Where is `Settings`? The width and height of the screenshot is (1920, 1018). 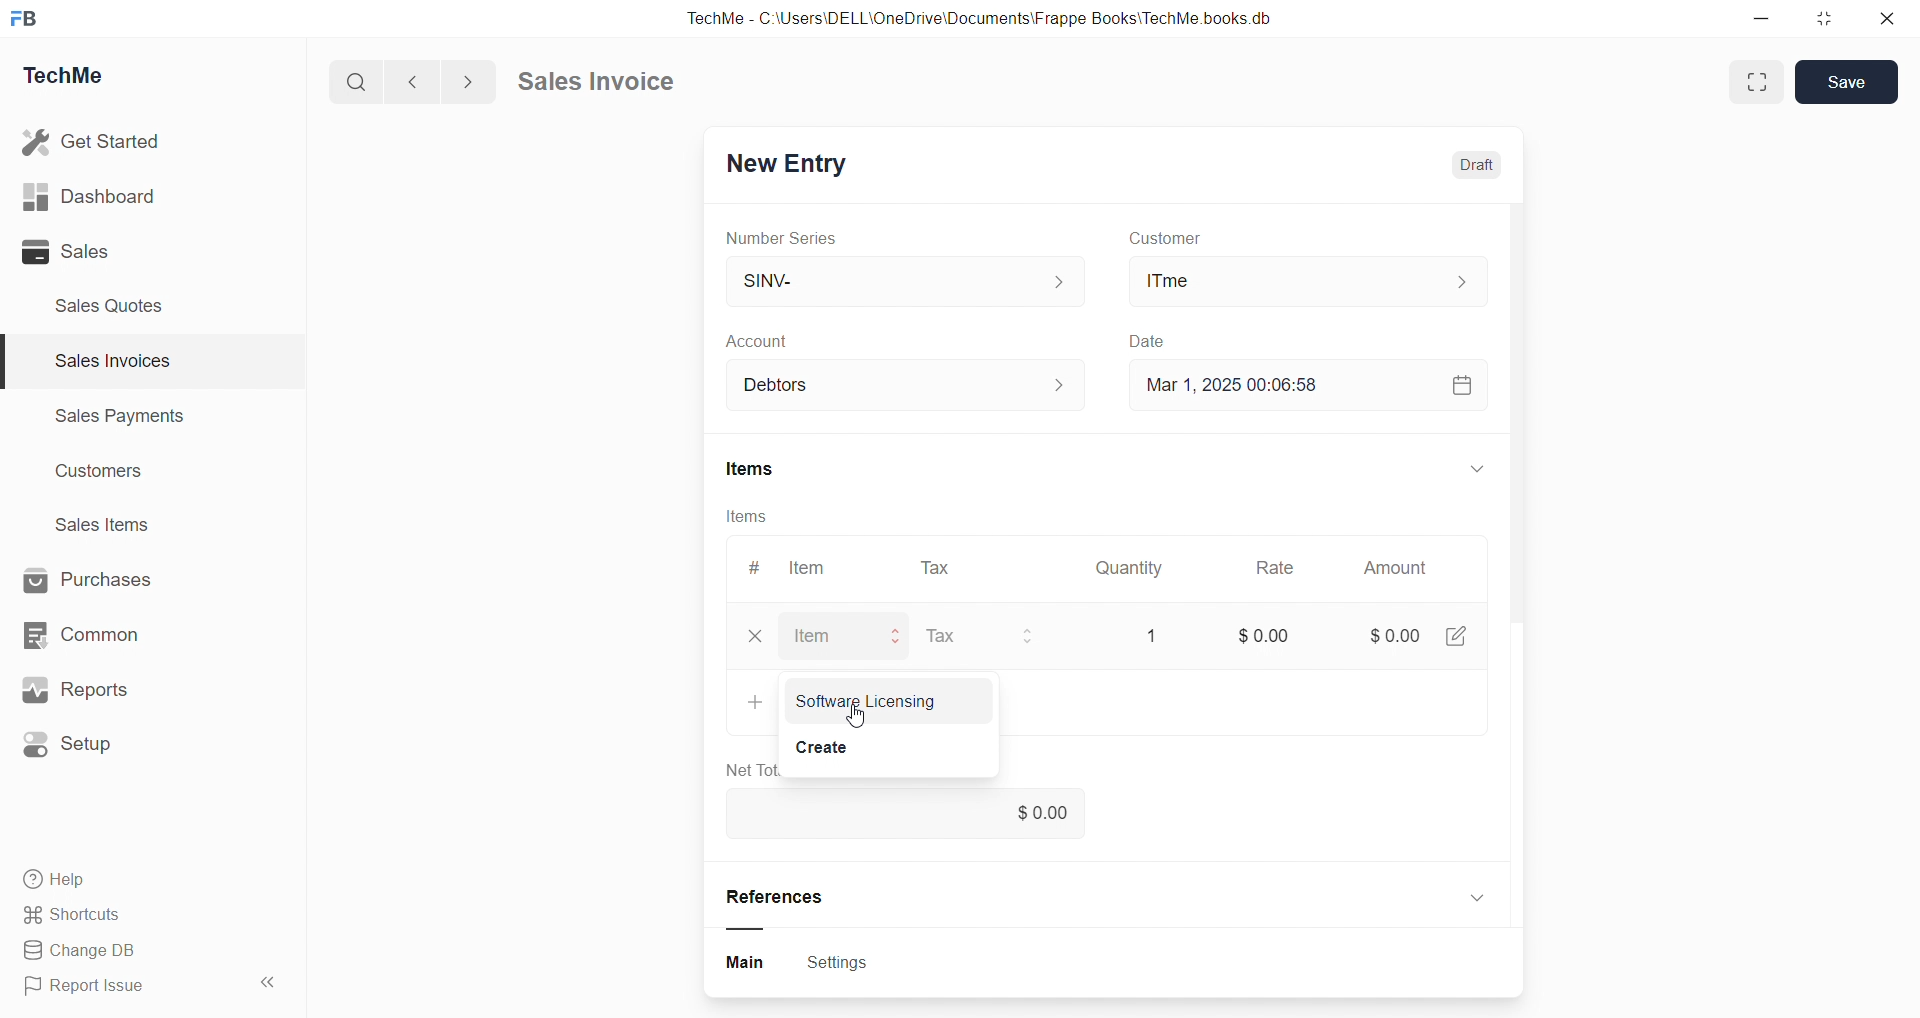
Settings is located at coordinates (850, 964).